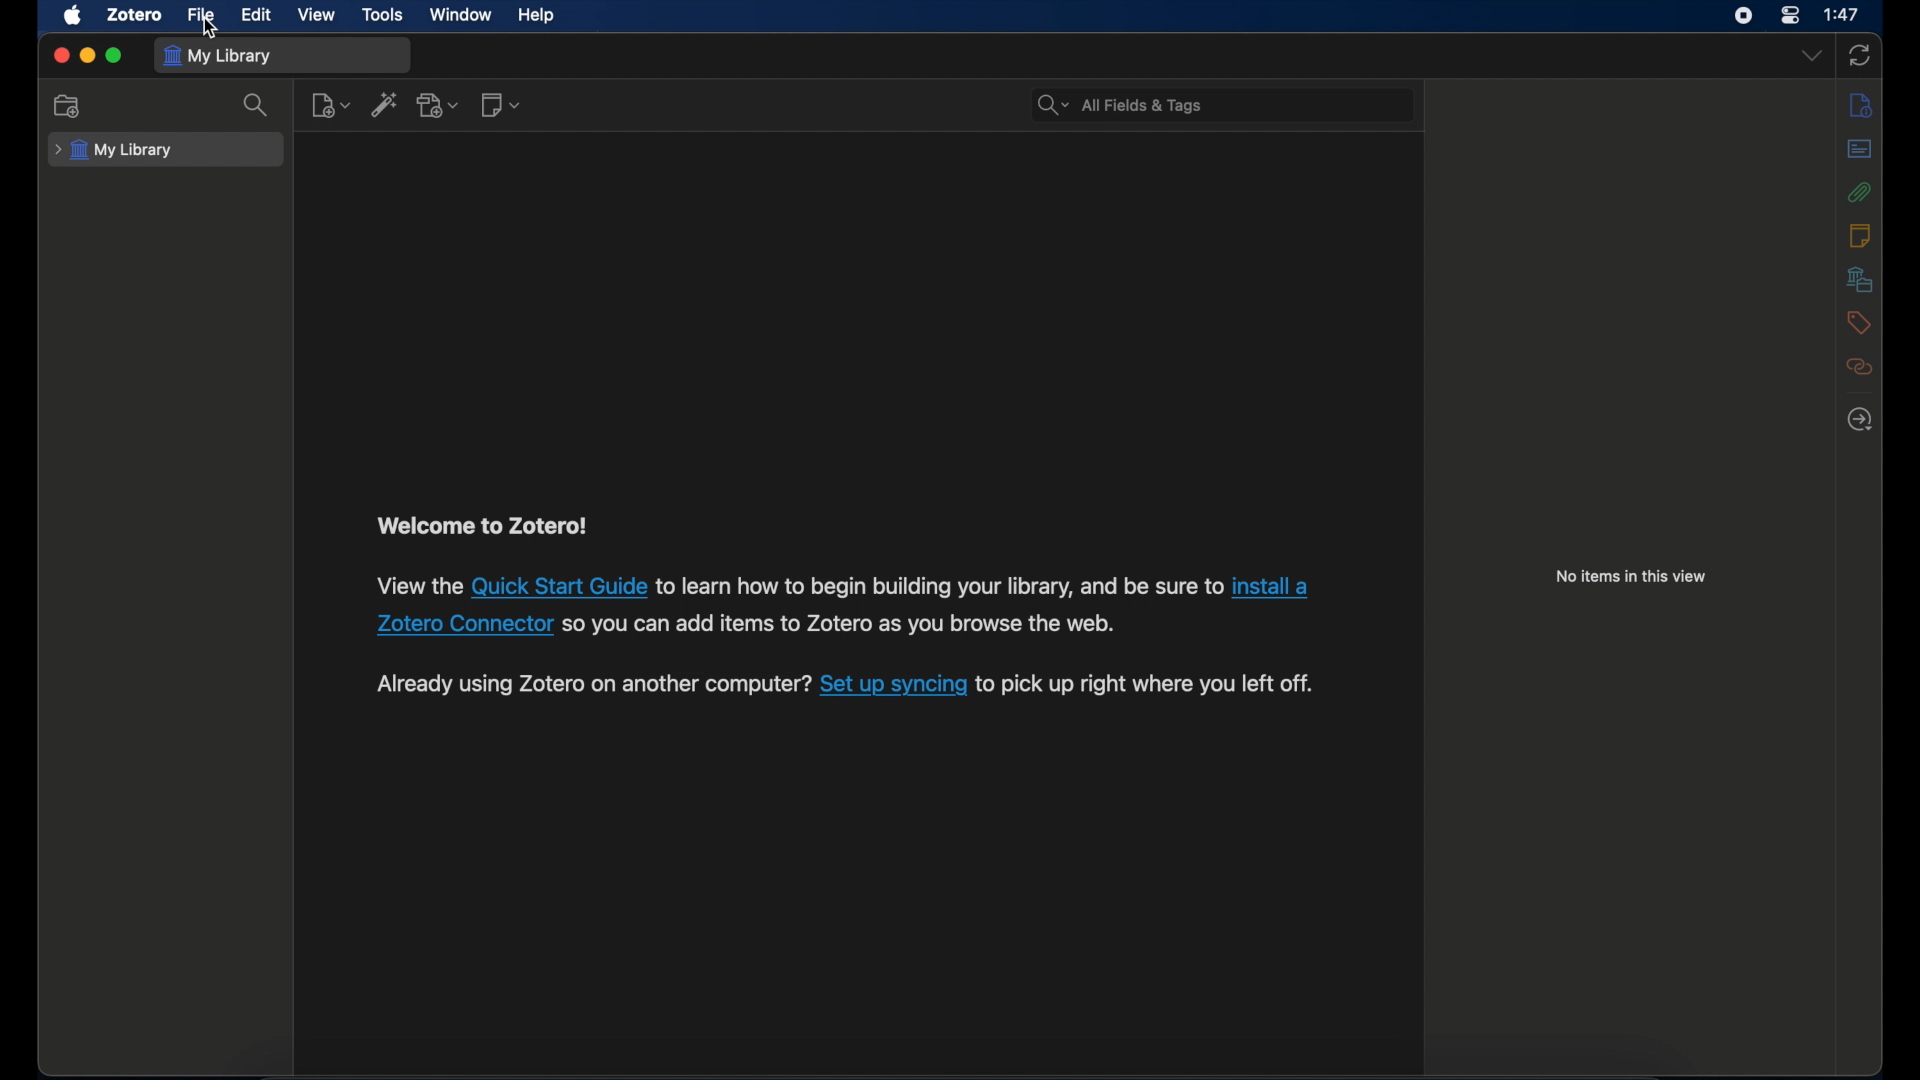 The height and width of the screenshot is (1080, 1920). I want to click on screen recorder, so click(1744, 15).